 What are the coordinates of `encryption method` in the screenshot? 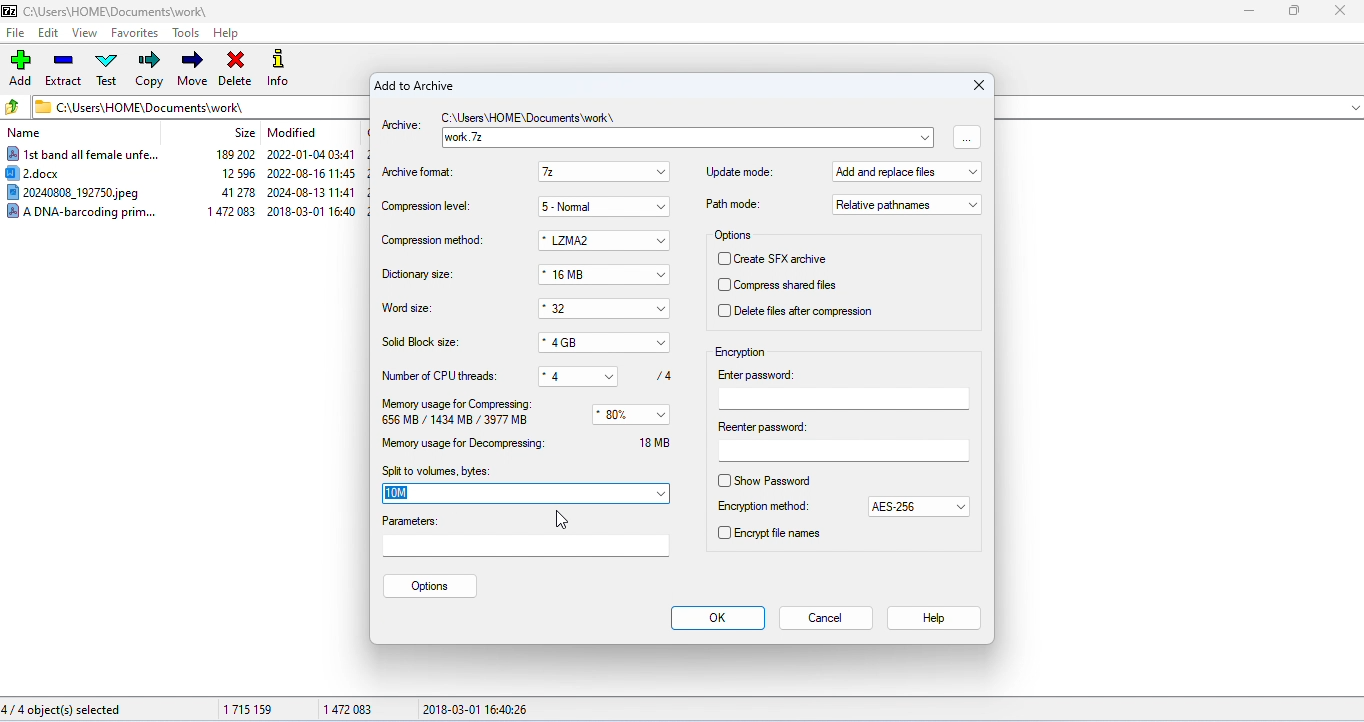 It's located at (763, 507).